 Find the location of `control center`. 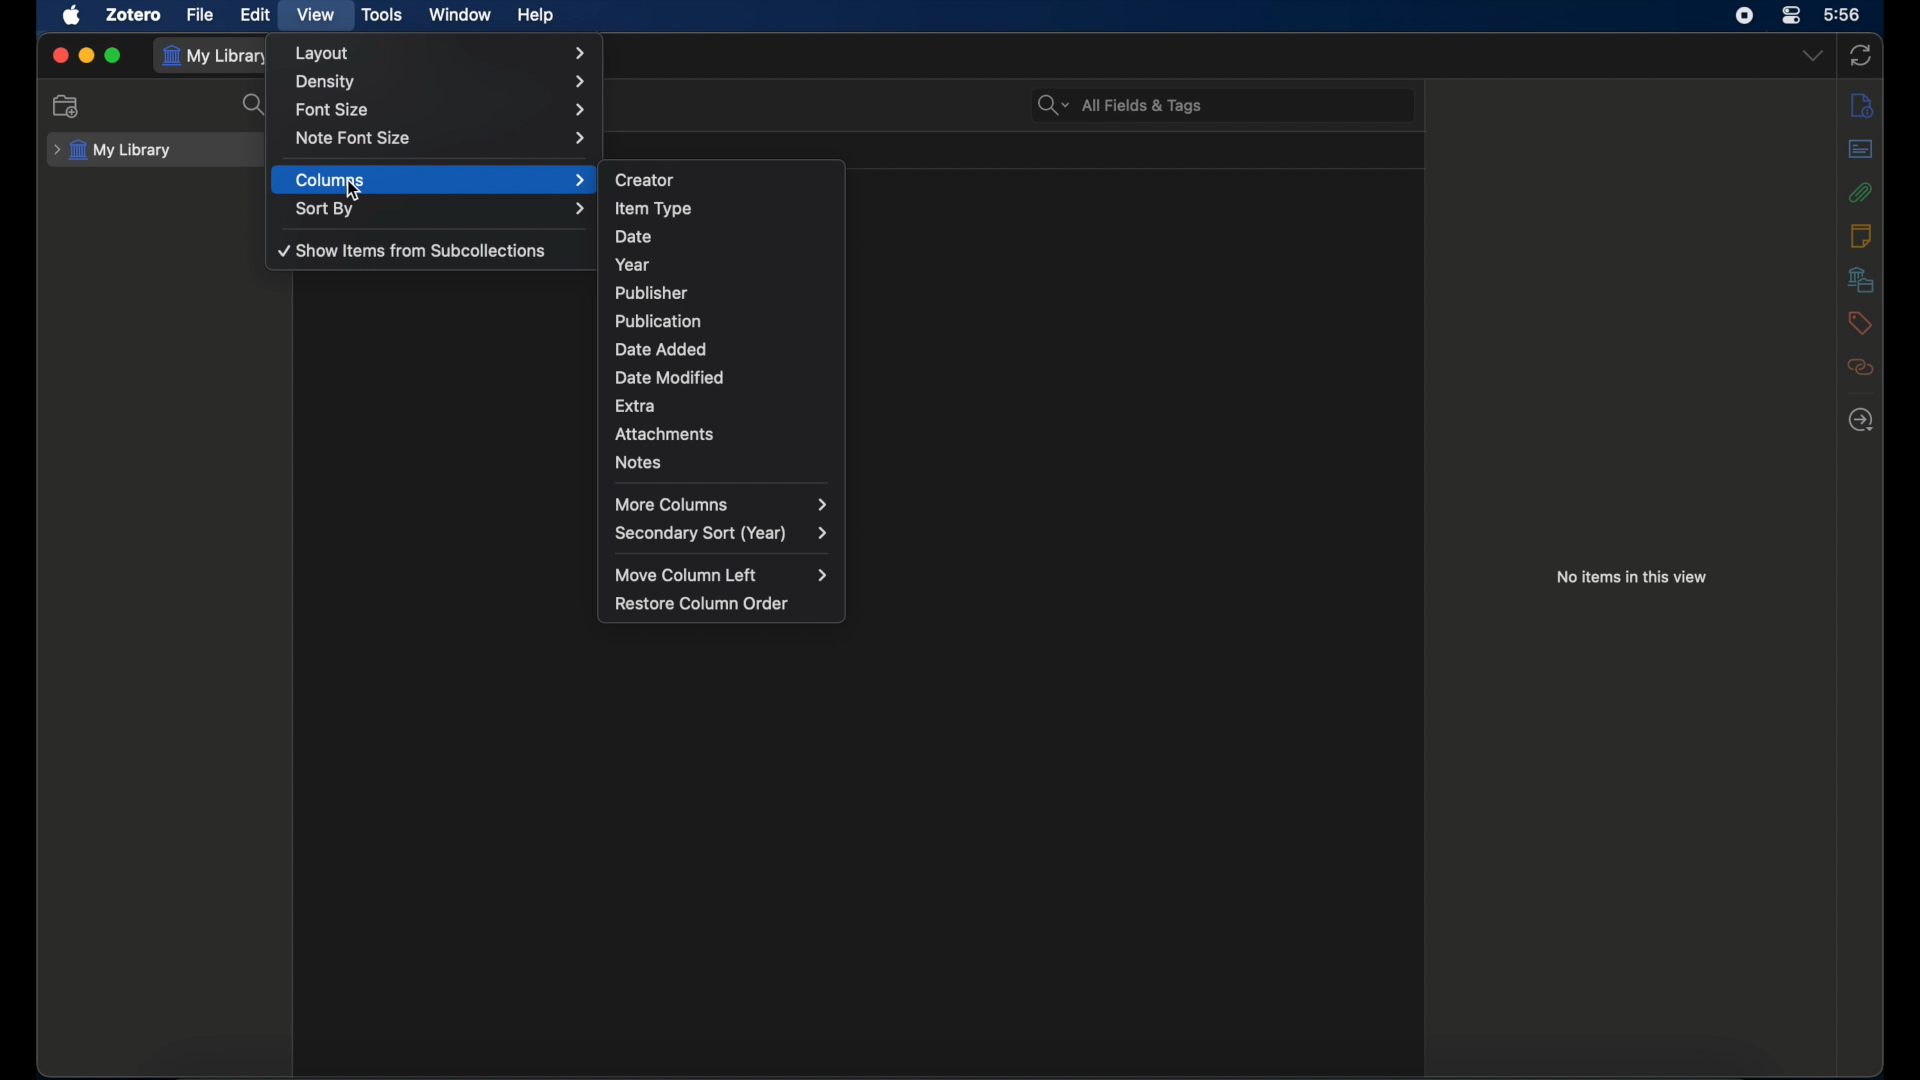

control center is located at coordinates (1790, 15).